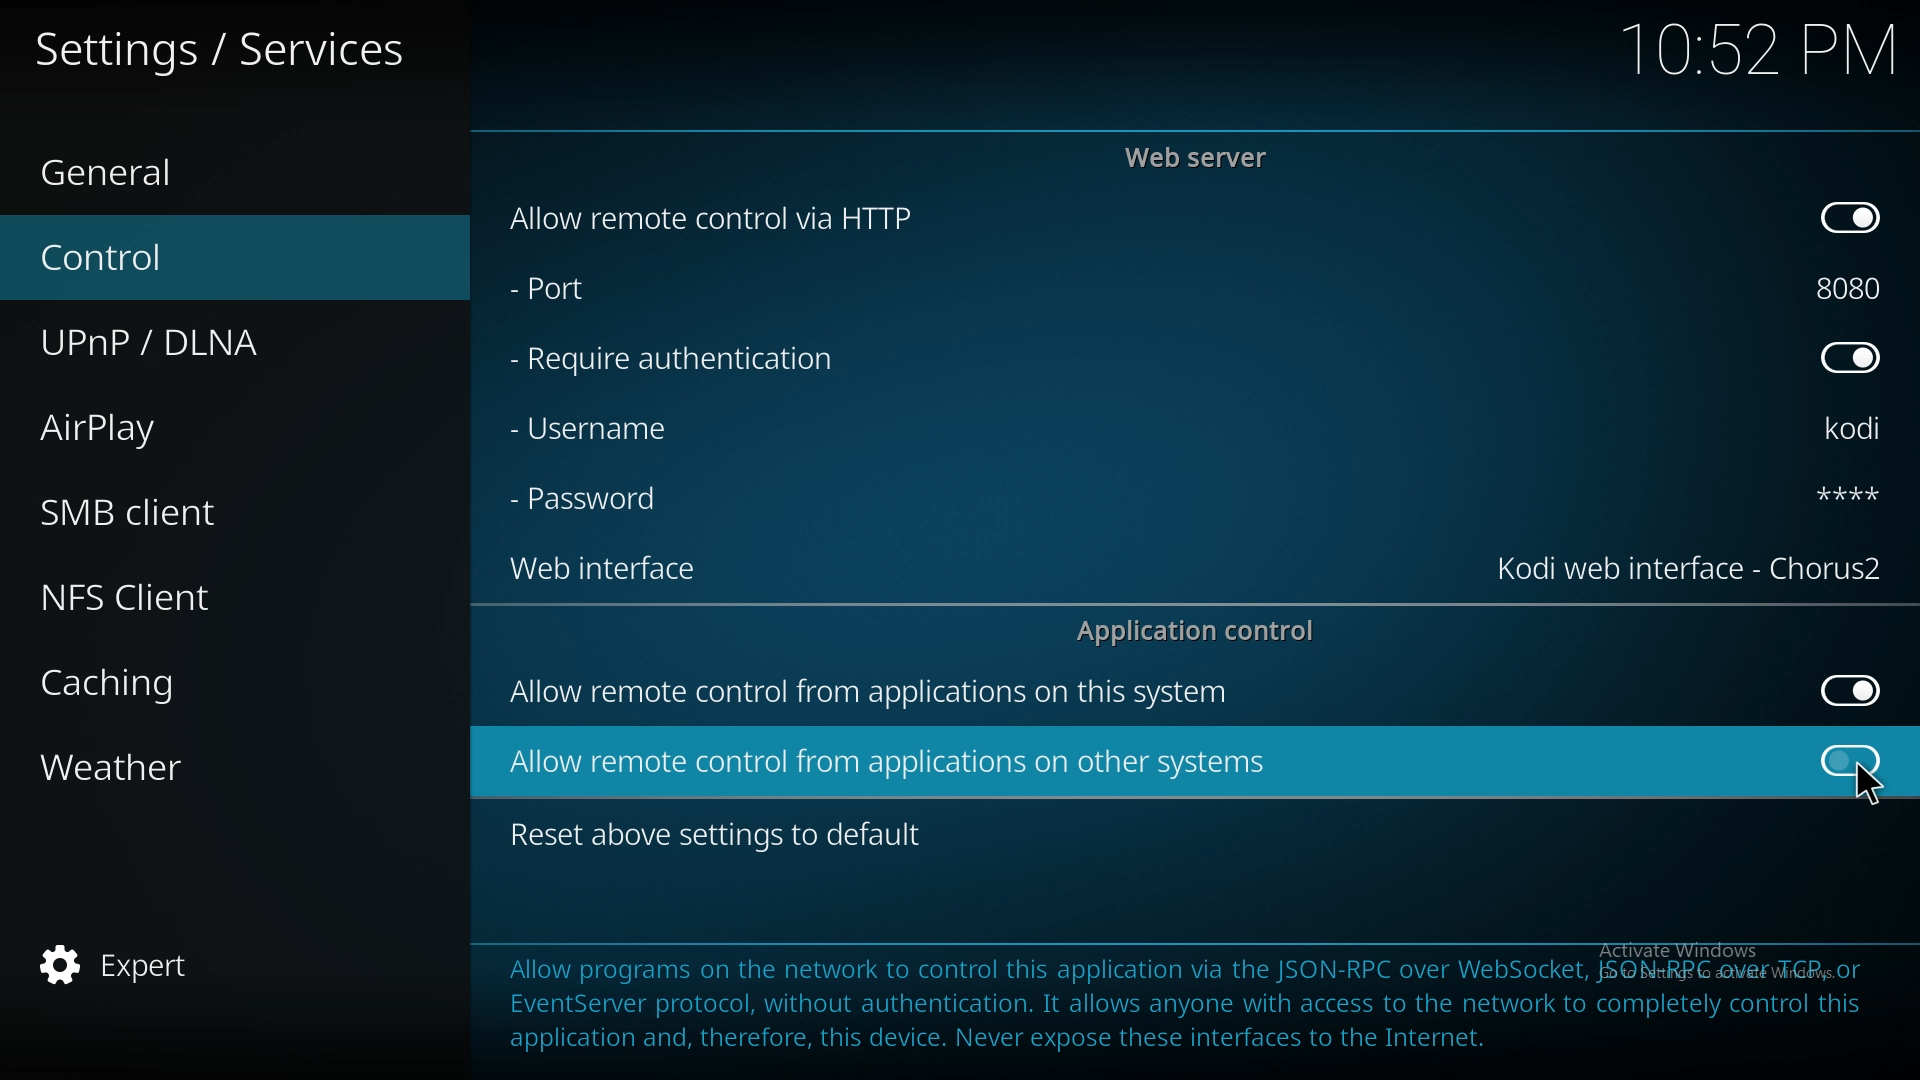  I want to click on control, so click(205, 258).